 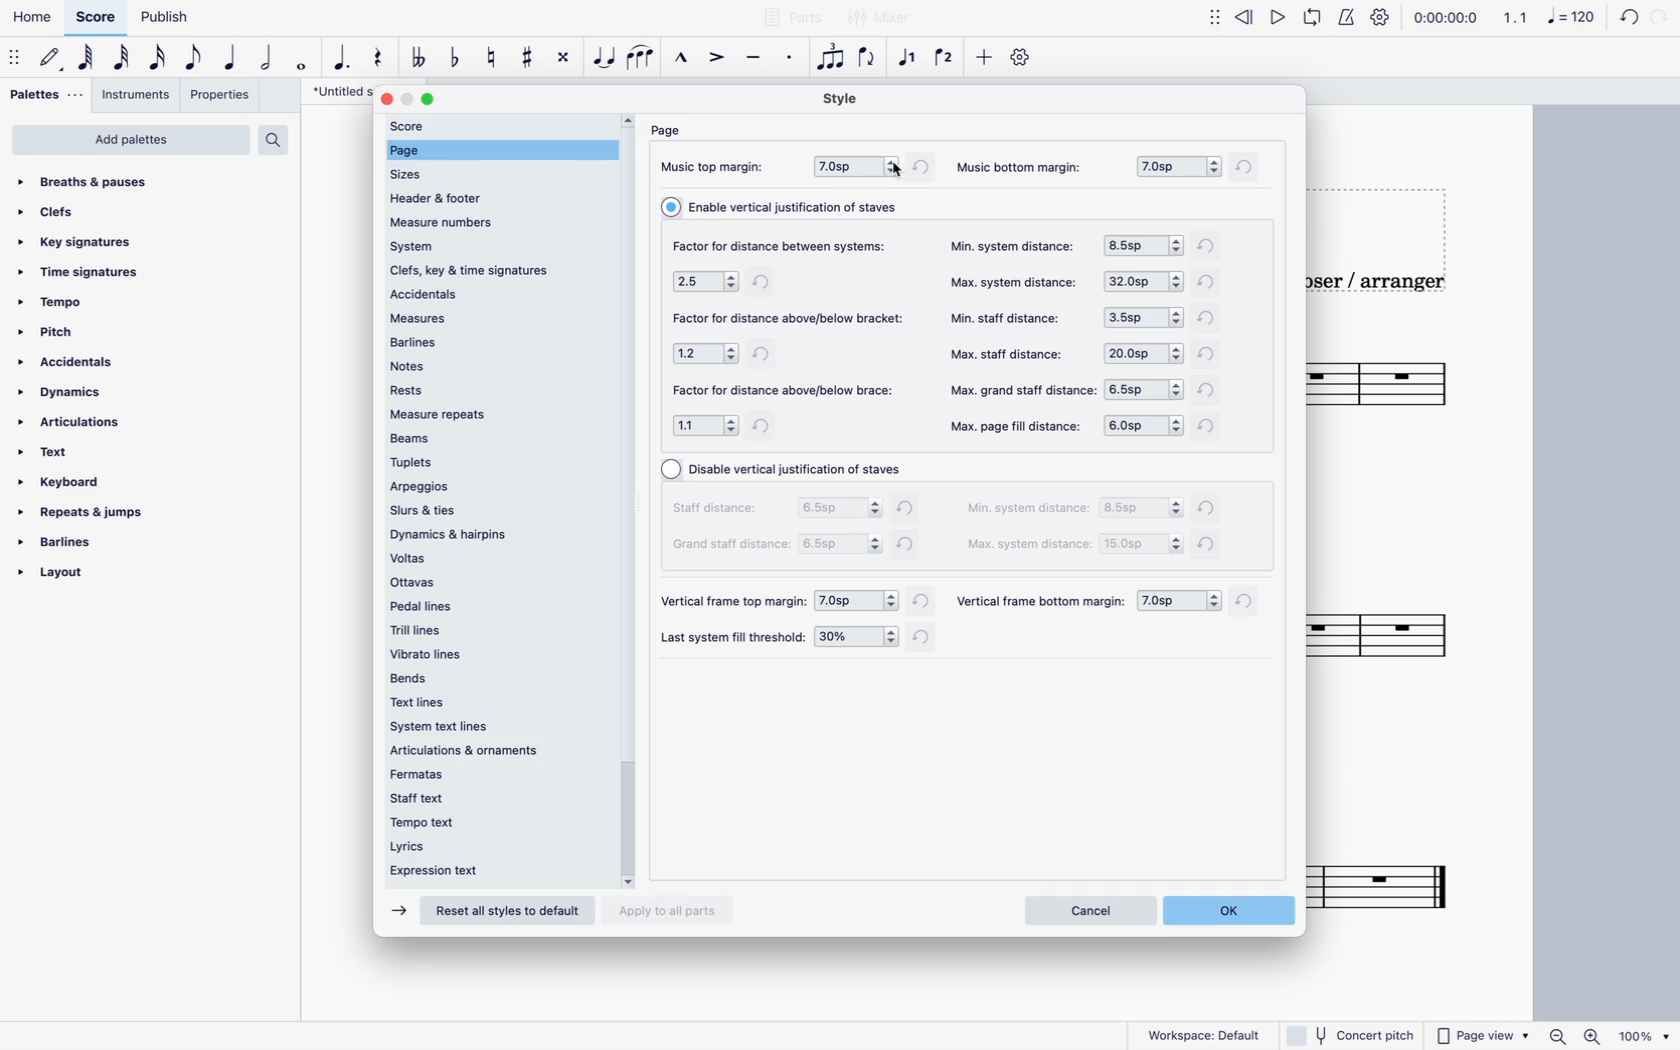 What do you see at coordinates (453, 728) in the screenshot?
I see `system text lines` at bounding box center [453, 728].